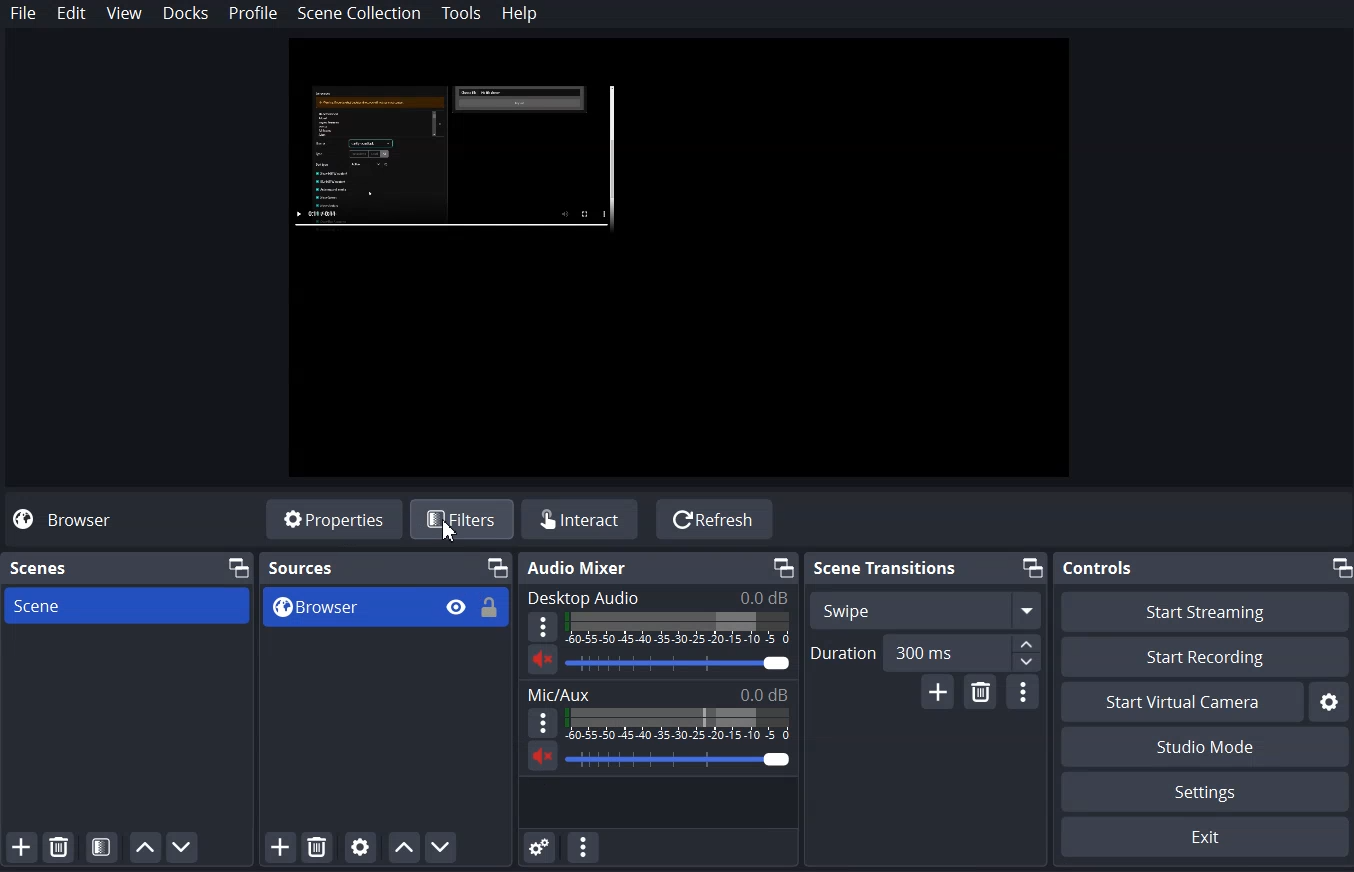 This screenshot has width=1354, height=872. Describe the element at coordinates (145, 847) in the screenshot. I see `Move Scene Up` at that location.